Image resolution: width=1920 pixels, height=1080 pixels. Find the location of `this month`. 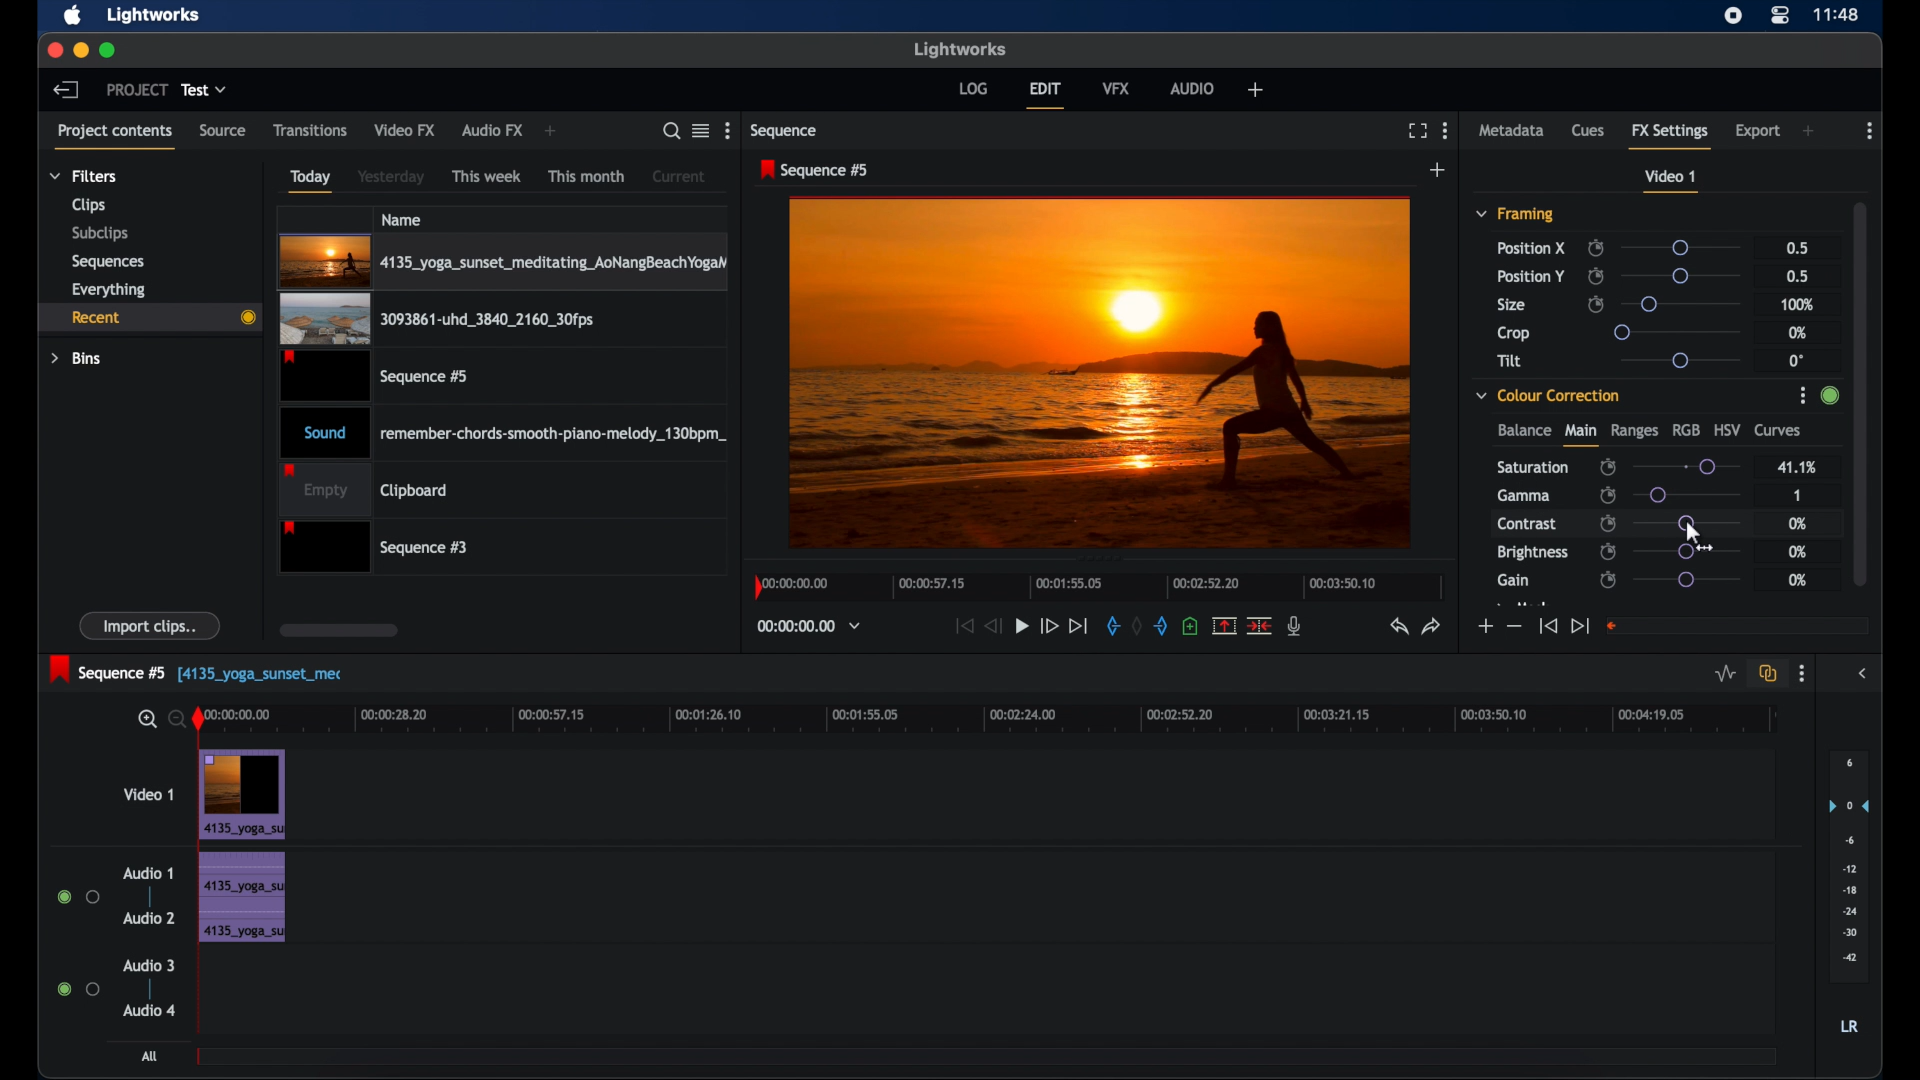

this month is located at coordinates (586, 176).